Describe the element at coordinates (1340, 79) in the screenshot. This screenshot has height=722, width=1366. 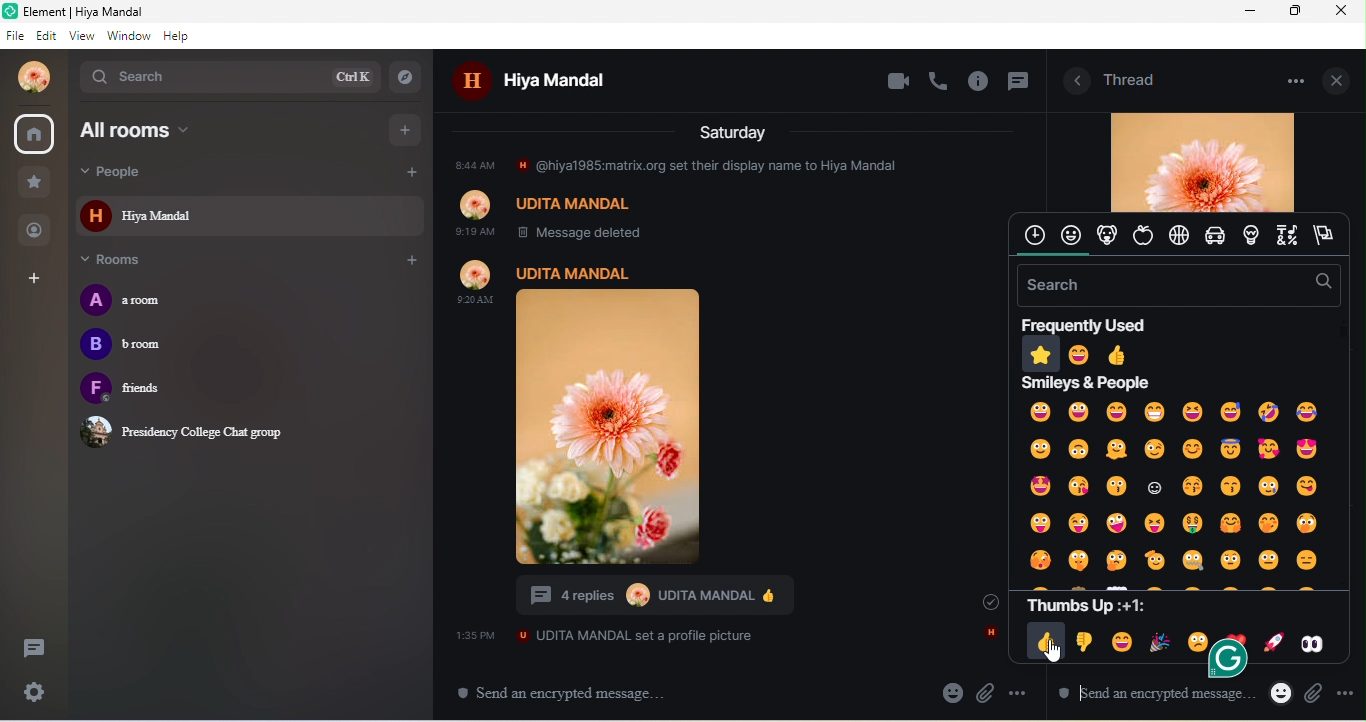
I see `close` at that location.